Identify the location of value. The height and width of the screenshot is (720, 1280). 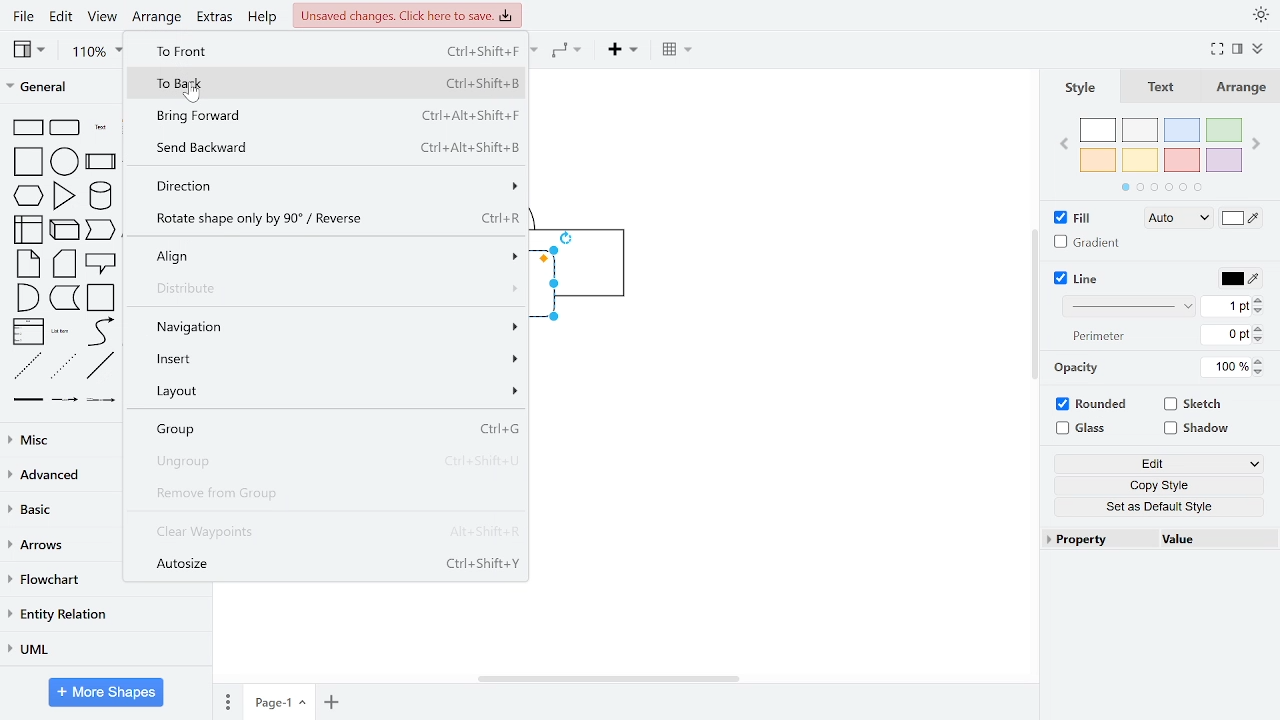
(1211, 542).